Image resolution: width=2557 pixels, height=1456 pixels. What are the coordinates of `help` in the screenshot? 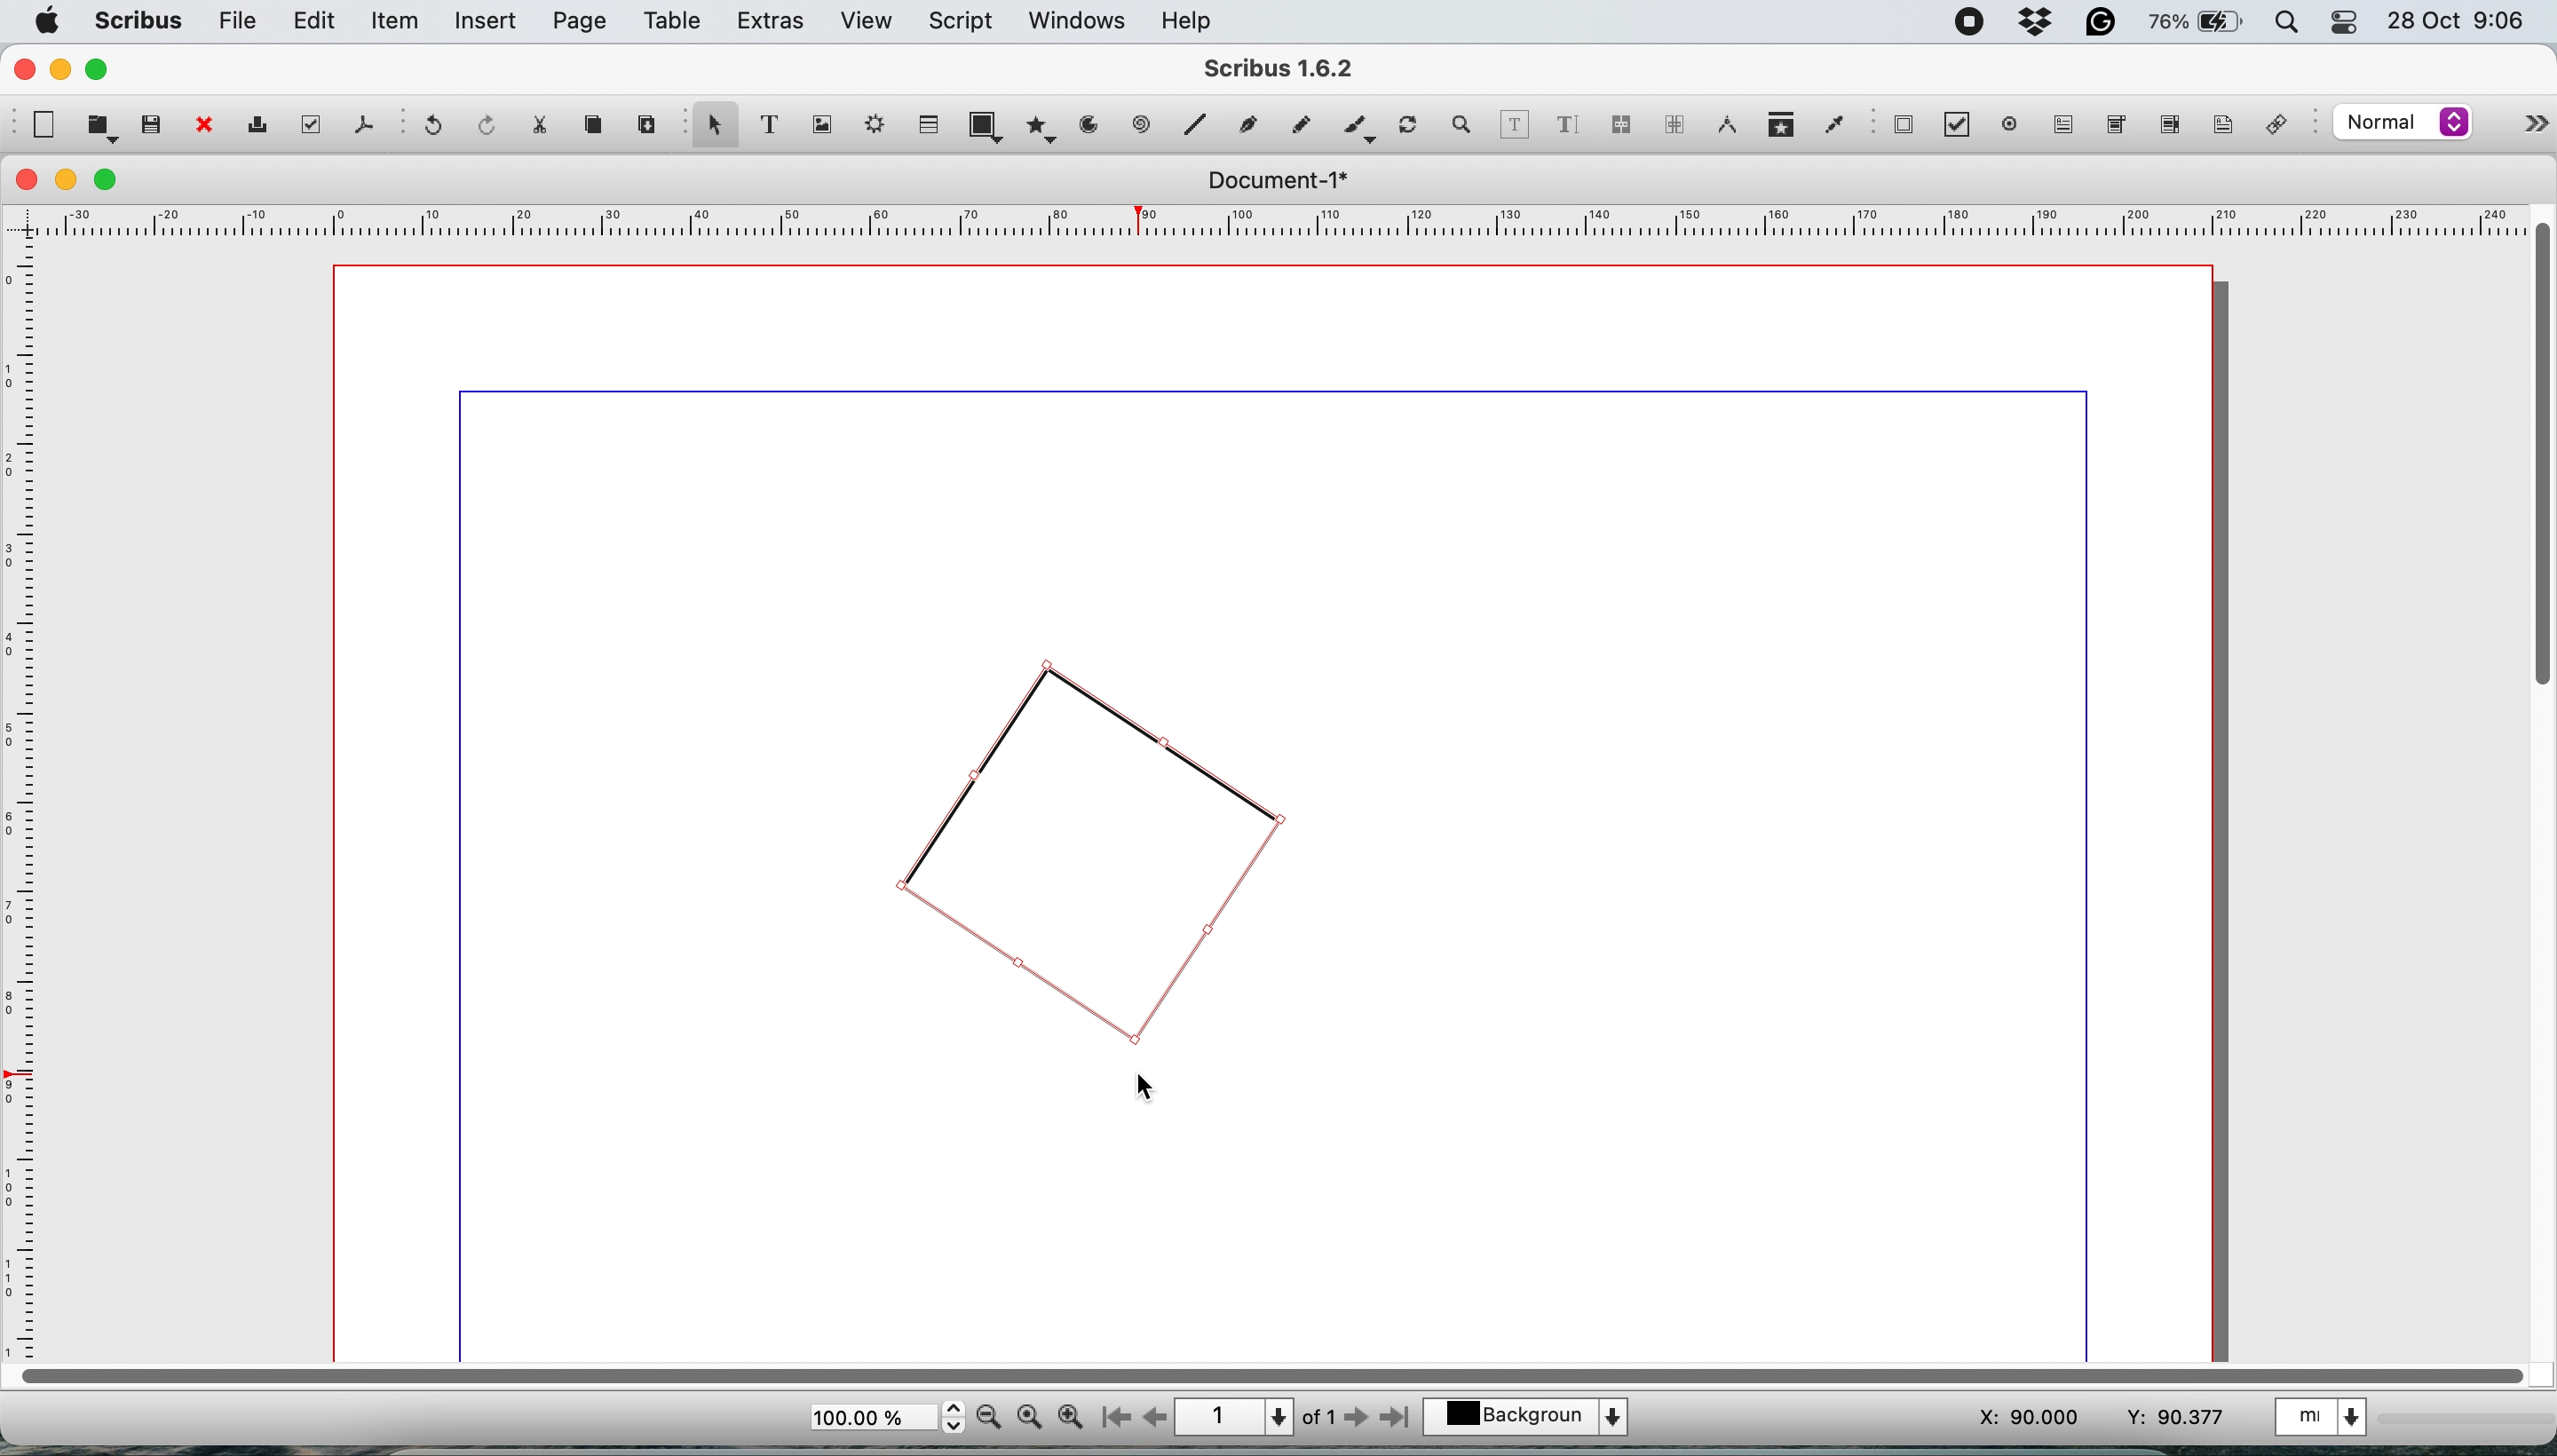 It's located at (1195, 20).